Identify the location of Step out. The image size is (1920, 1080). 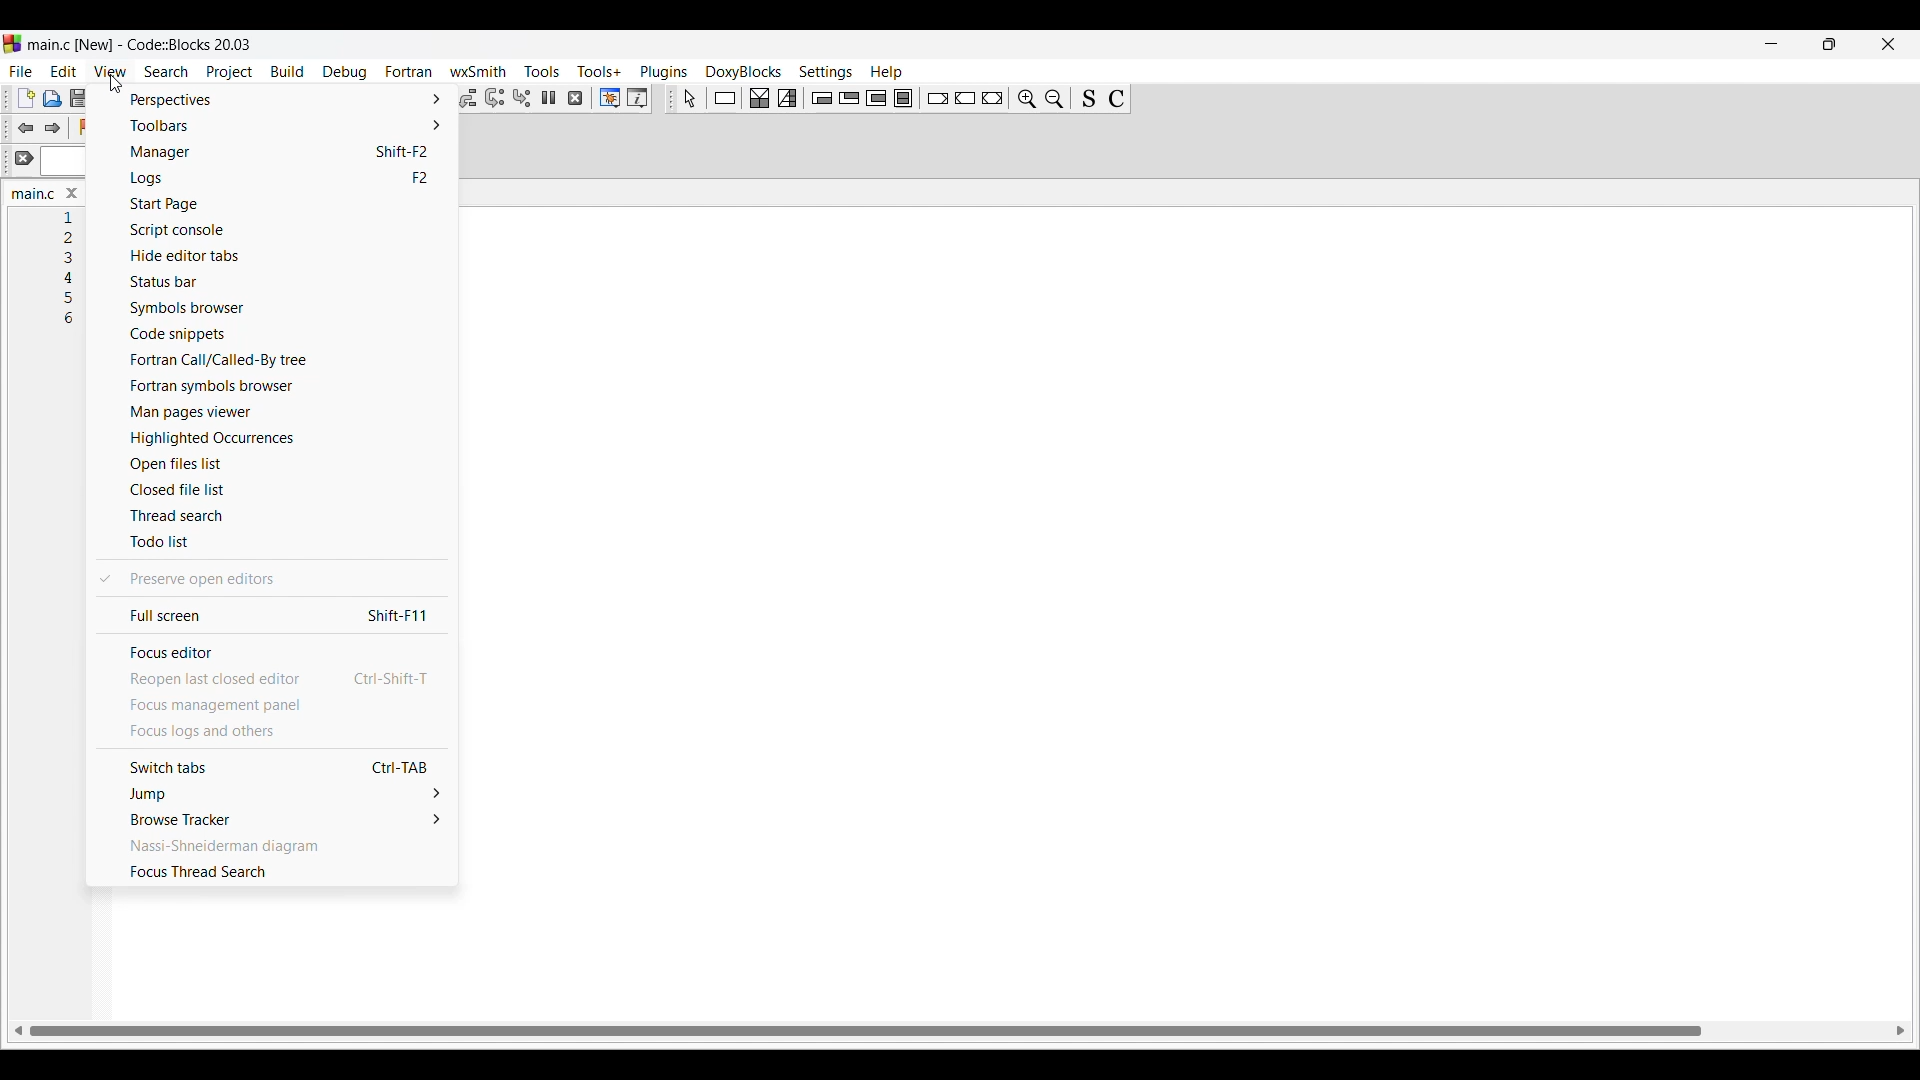
(467, 99).